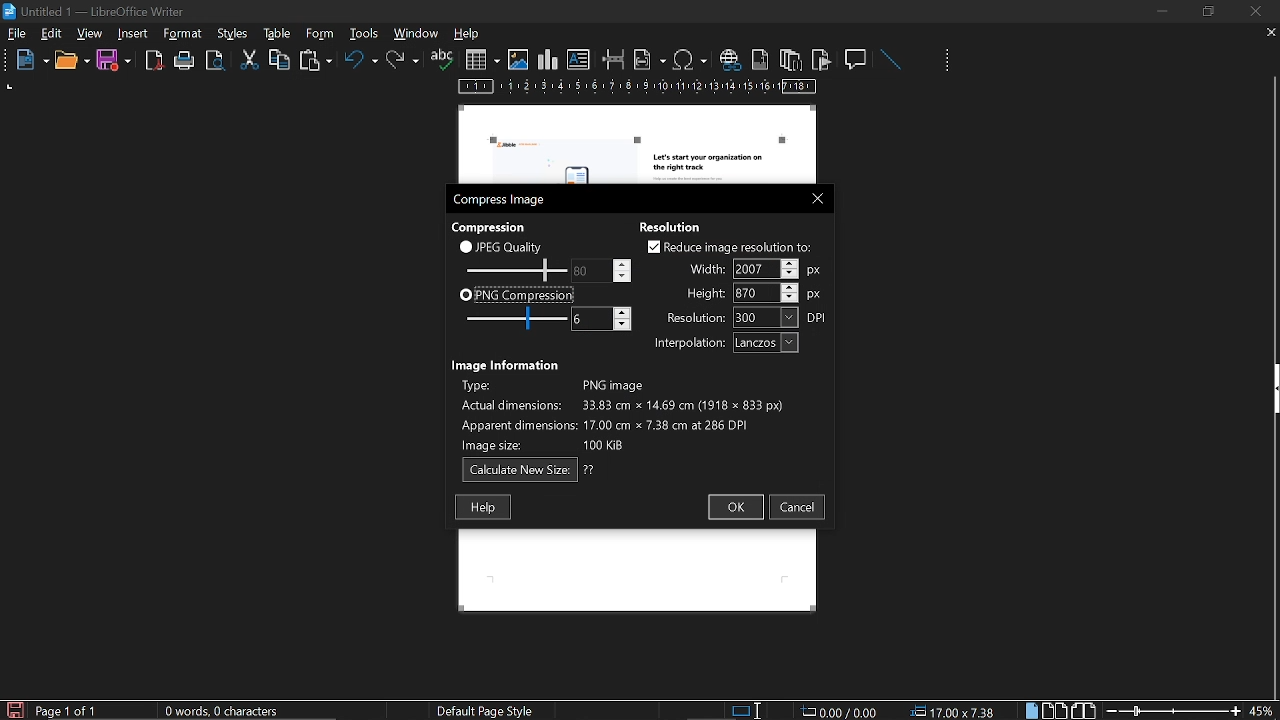 This screenshot has height=720, width=1280. Describe the element at coordinates (502, 200) in the screenshot. I see `compress image` at that location.